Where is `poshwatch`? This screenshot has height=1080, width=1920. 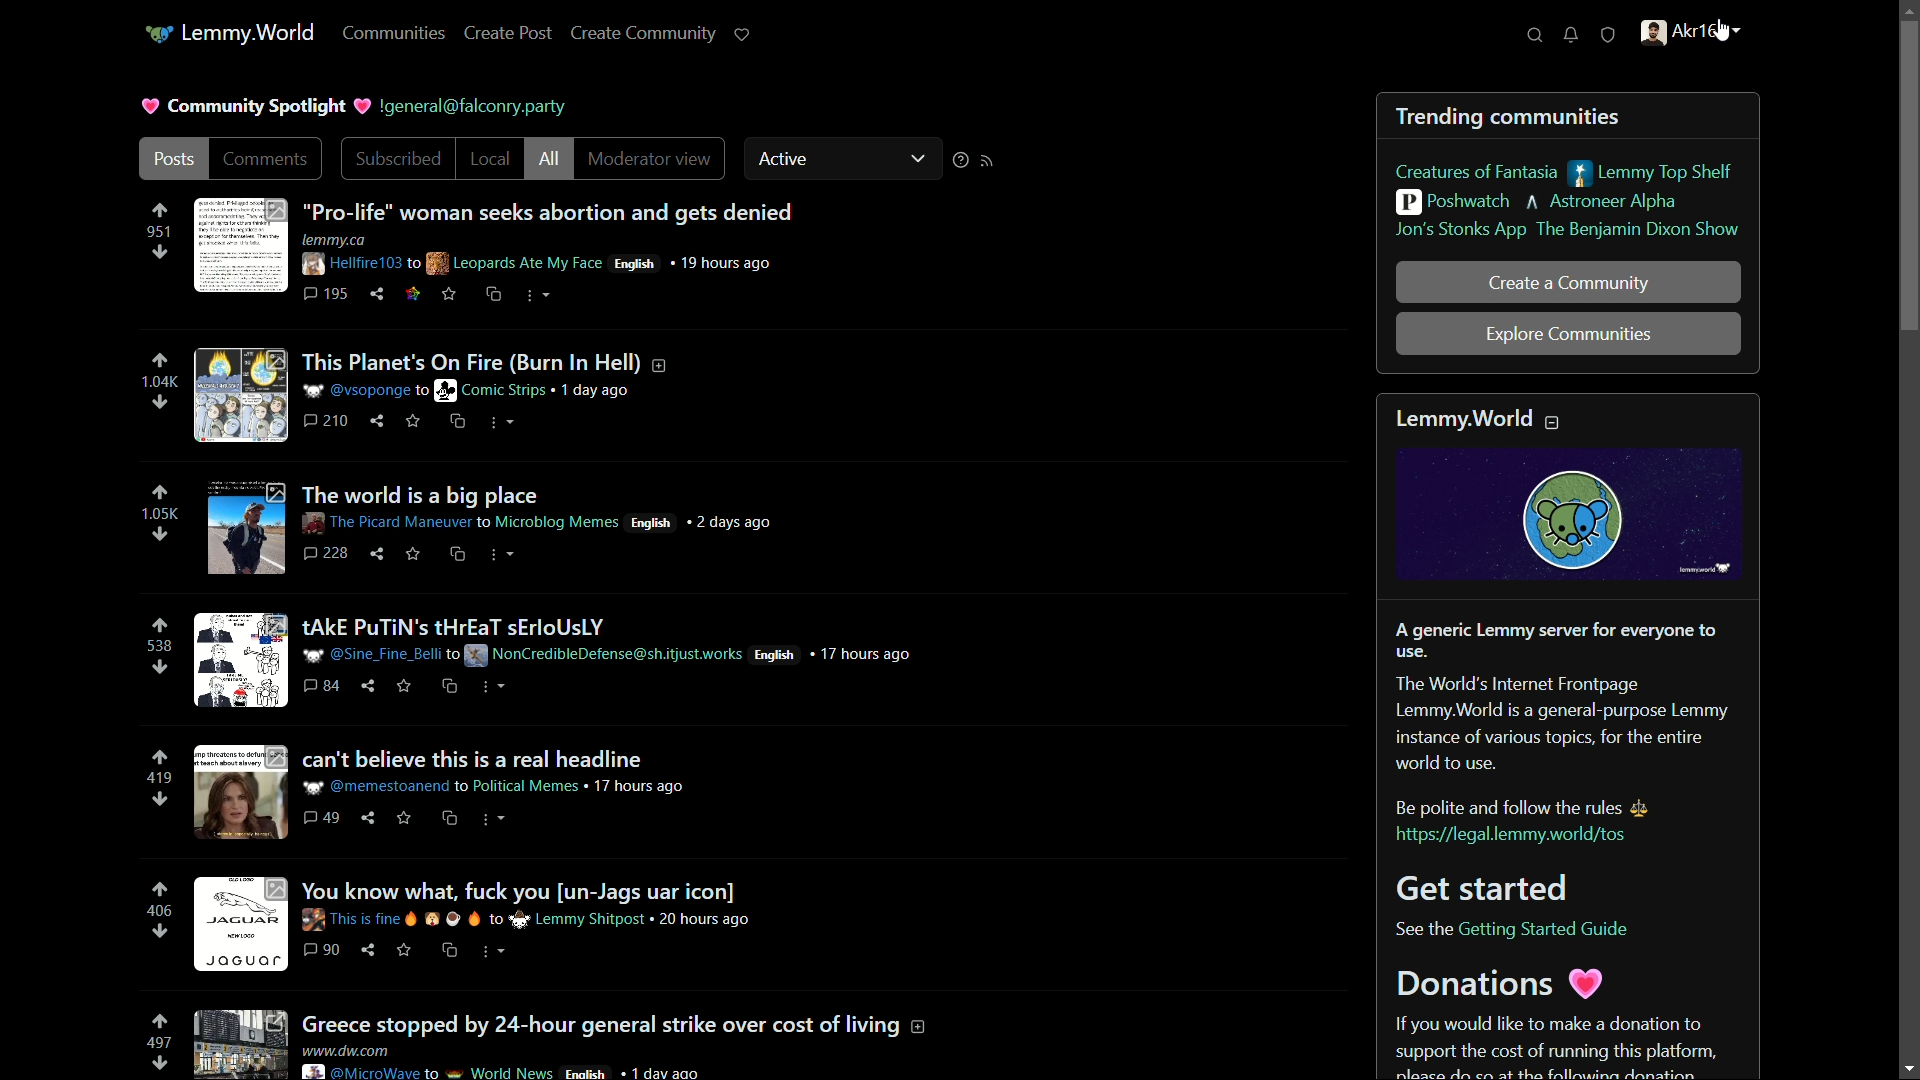
poshwatch is located at coordinates (1453, 202).